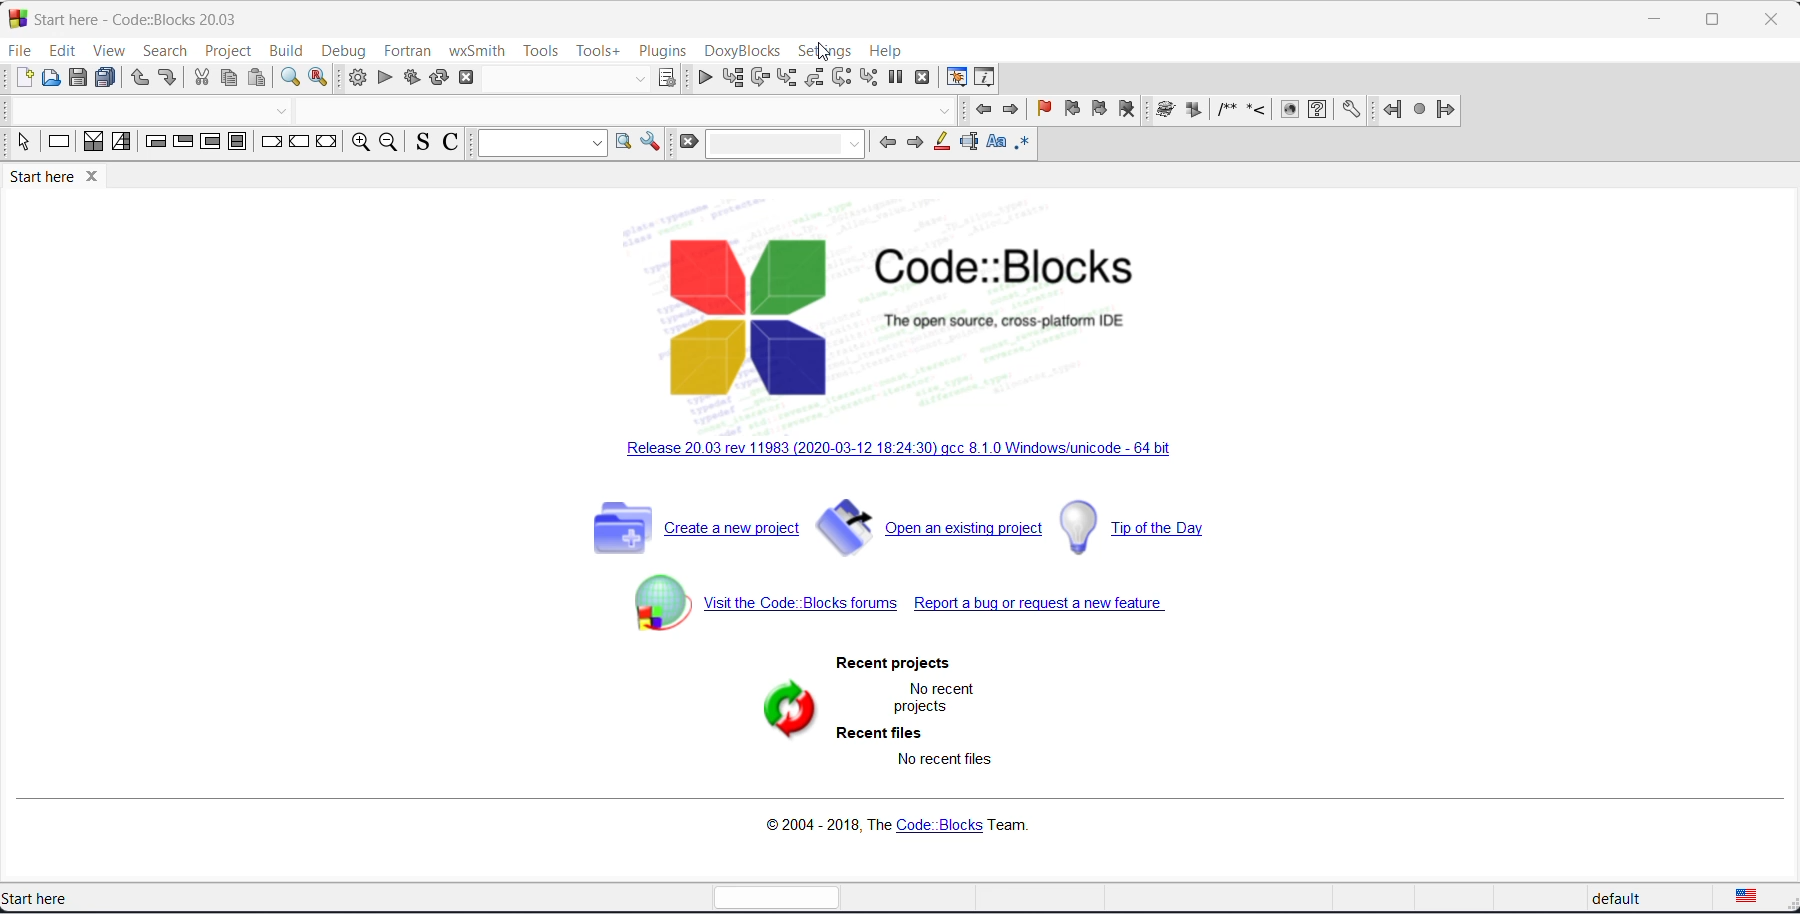 This screenshot has width=1800, height=914. I want to click on search, so click(624, 140).